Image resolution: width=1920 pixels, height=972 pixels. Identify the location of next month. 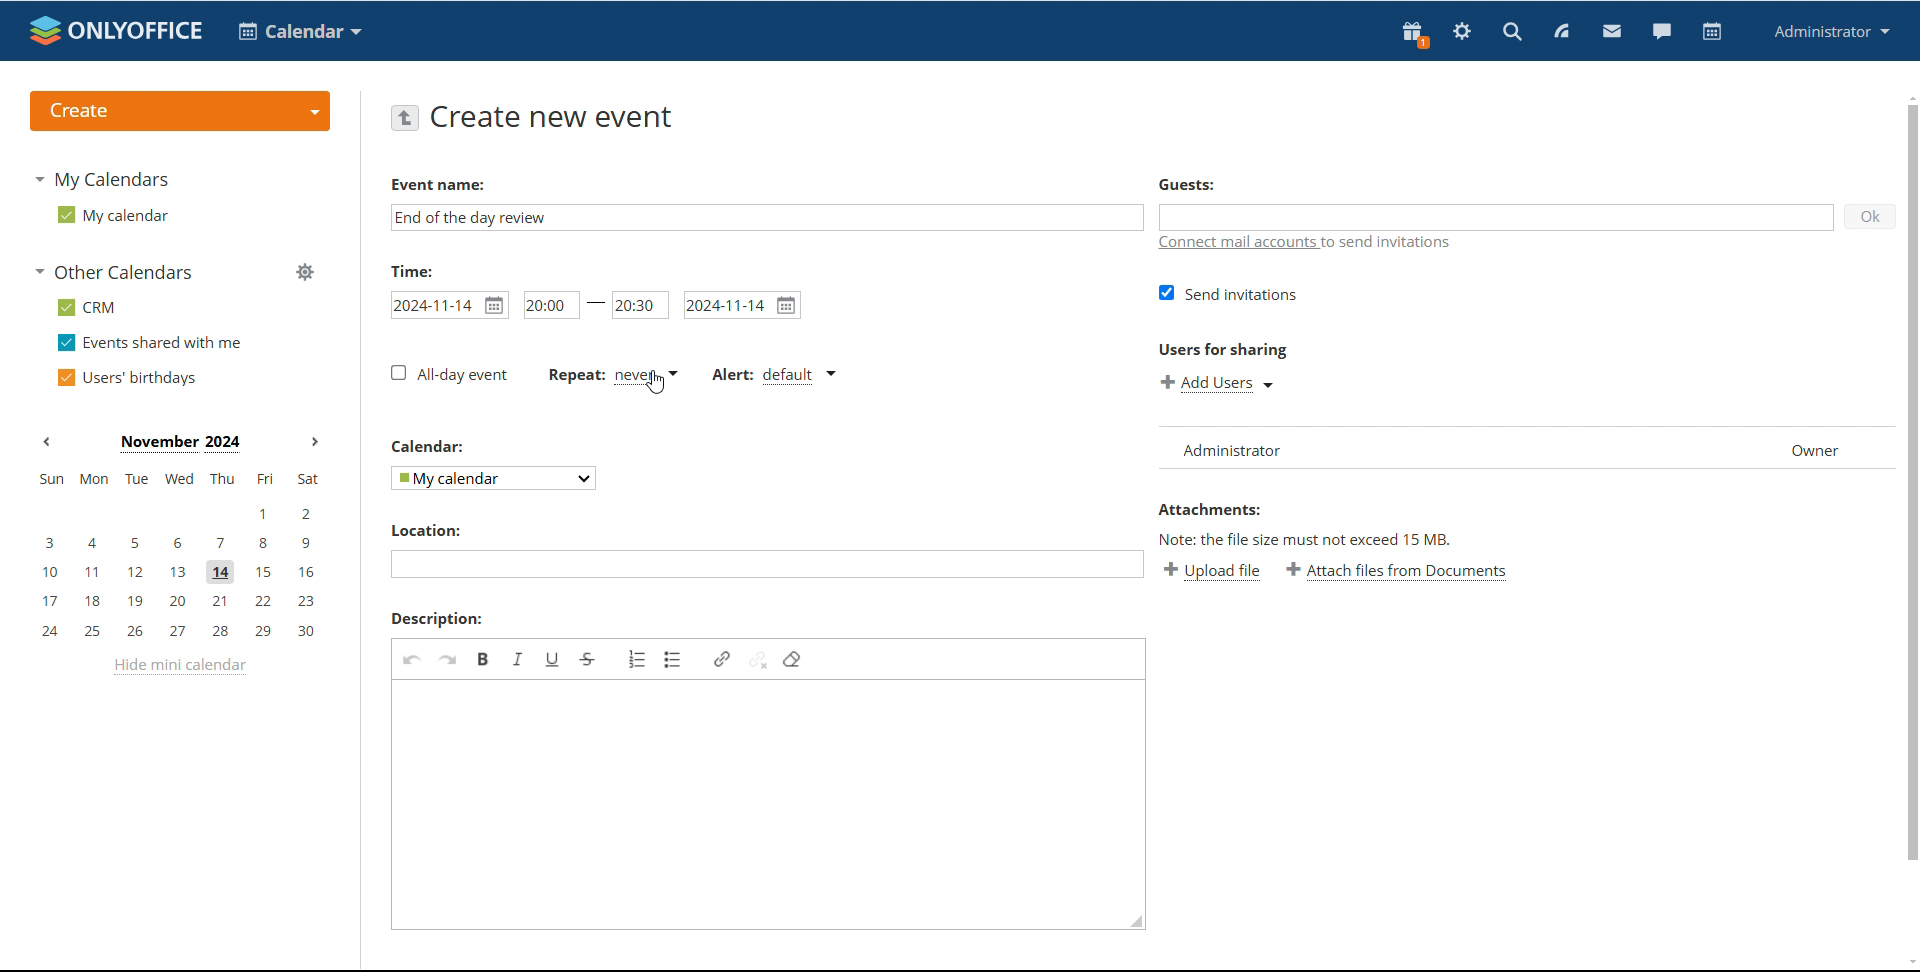
(315, 443).